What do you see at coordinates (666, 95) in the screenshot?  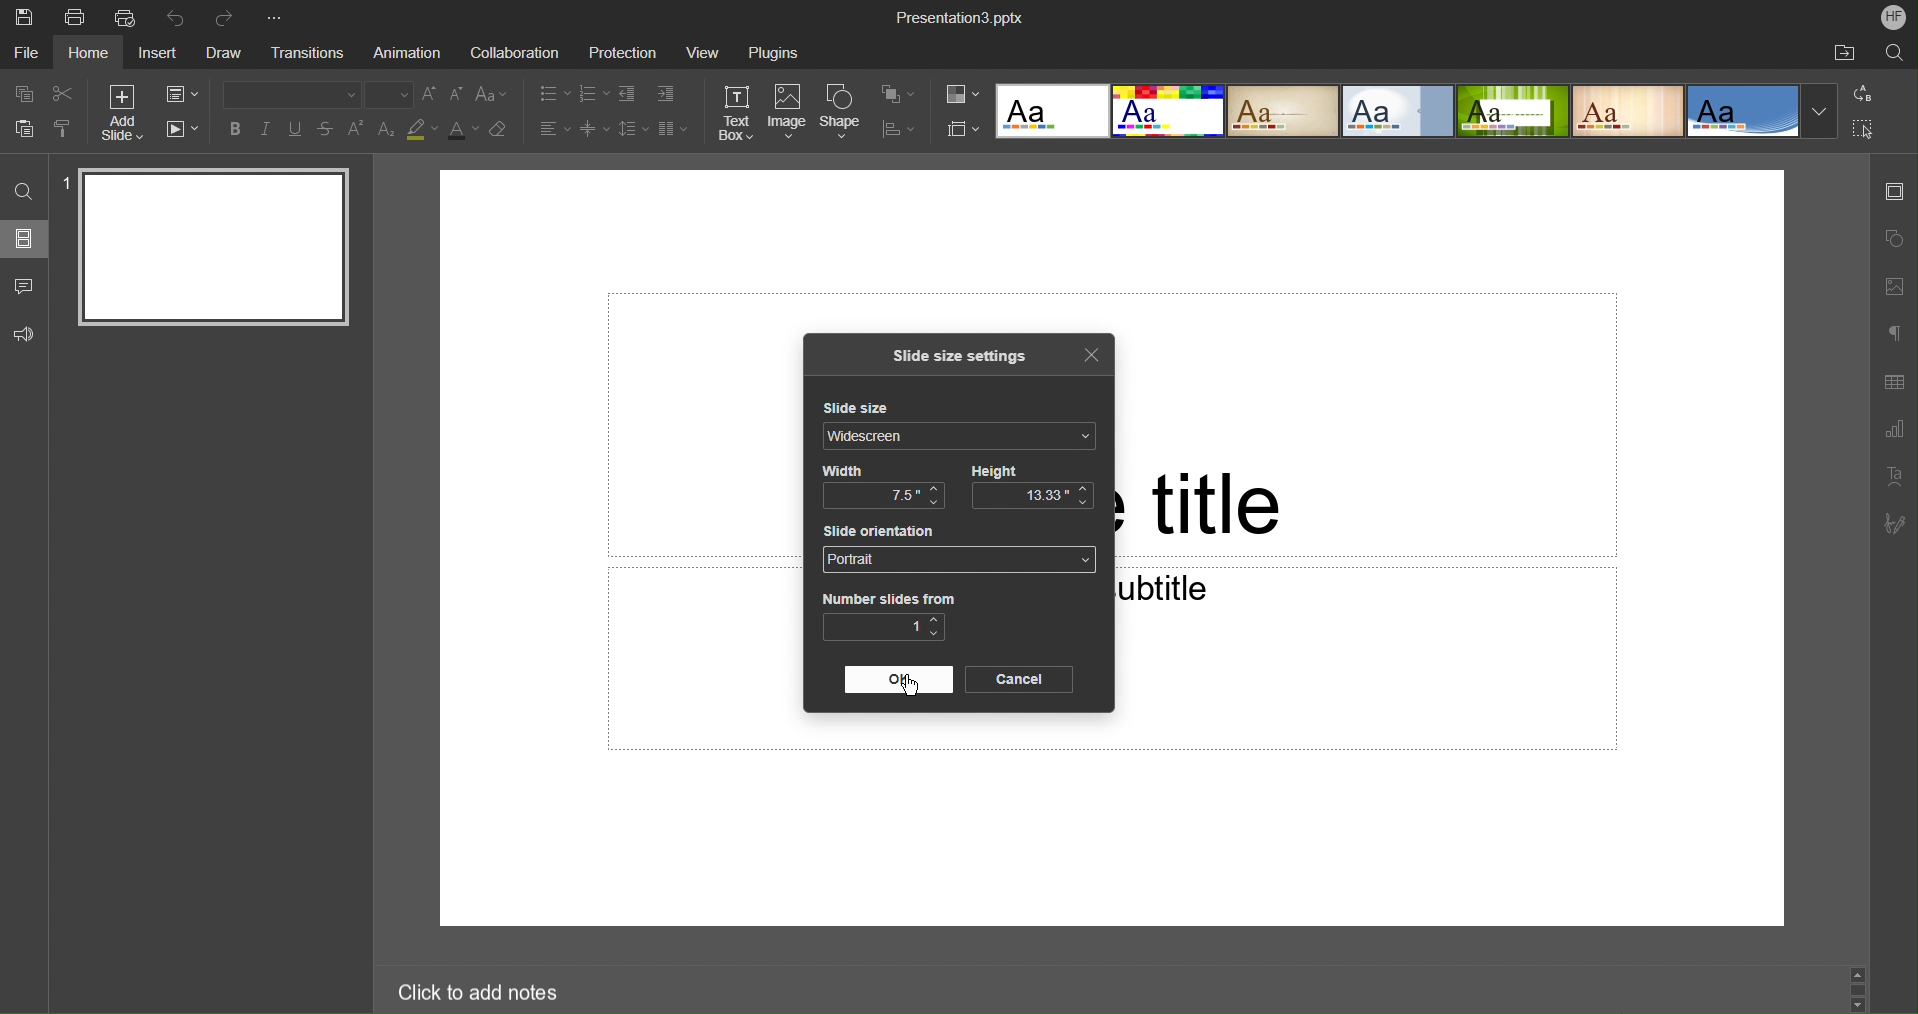 I see `Increase Indent` at bounding box center [666, 95].